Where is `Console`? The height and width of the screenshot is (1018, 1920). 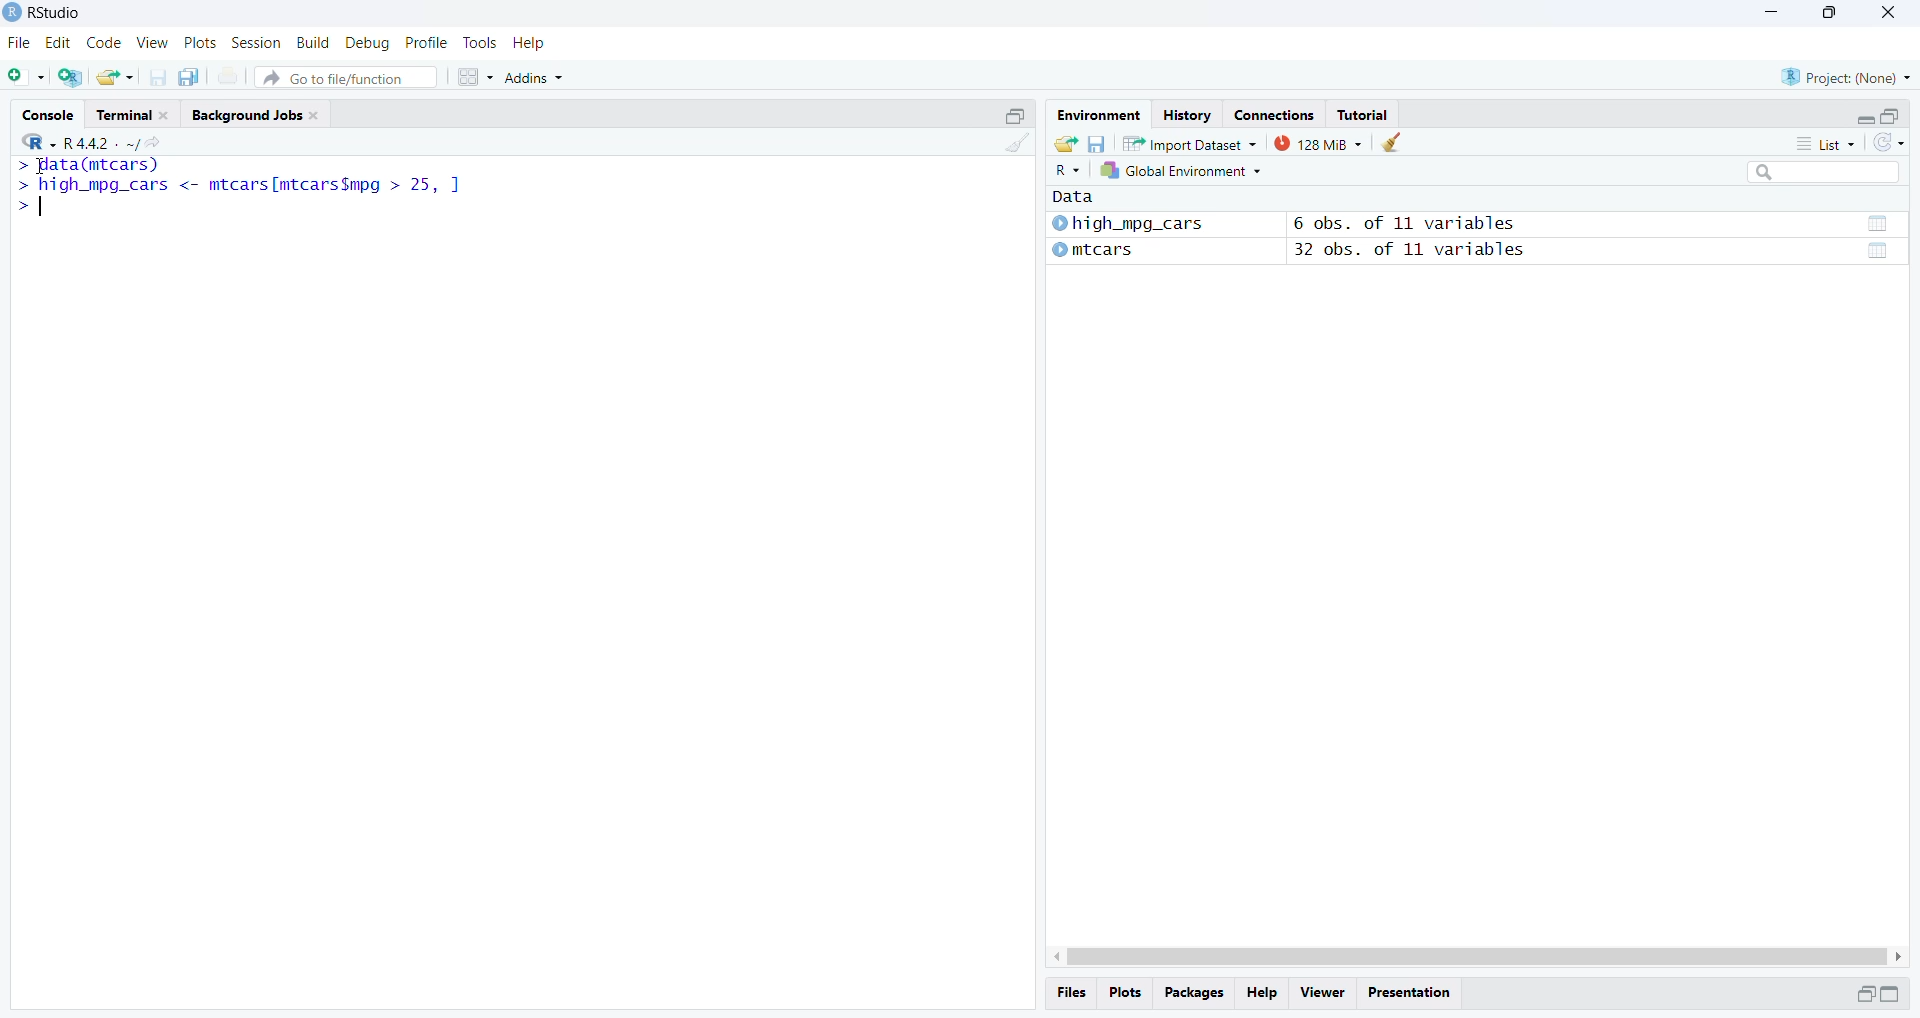
Console is located at coordinates (48, 113).